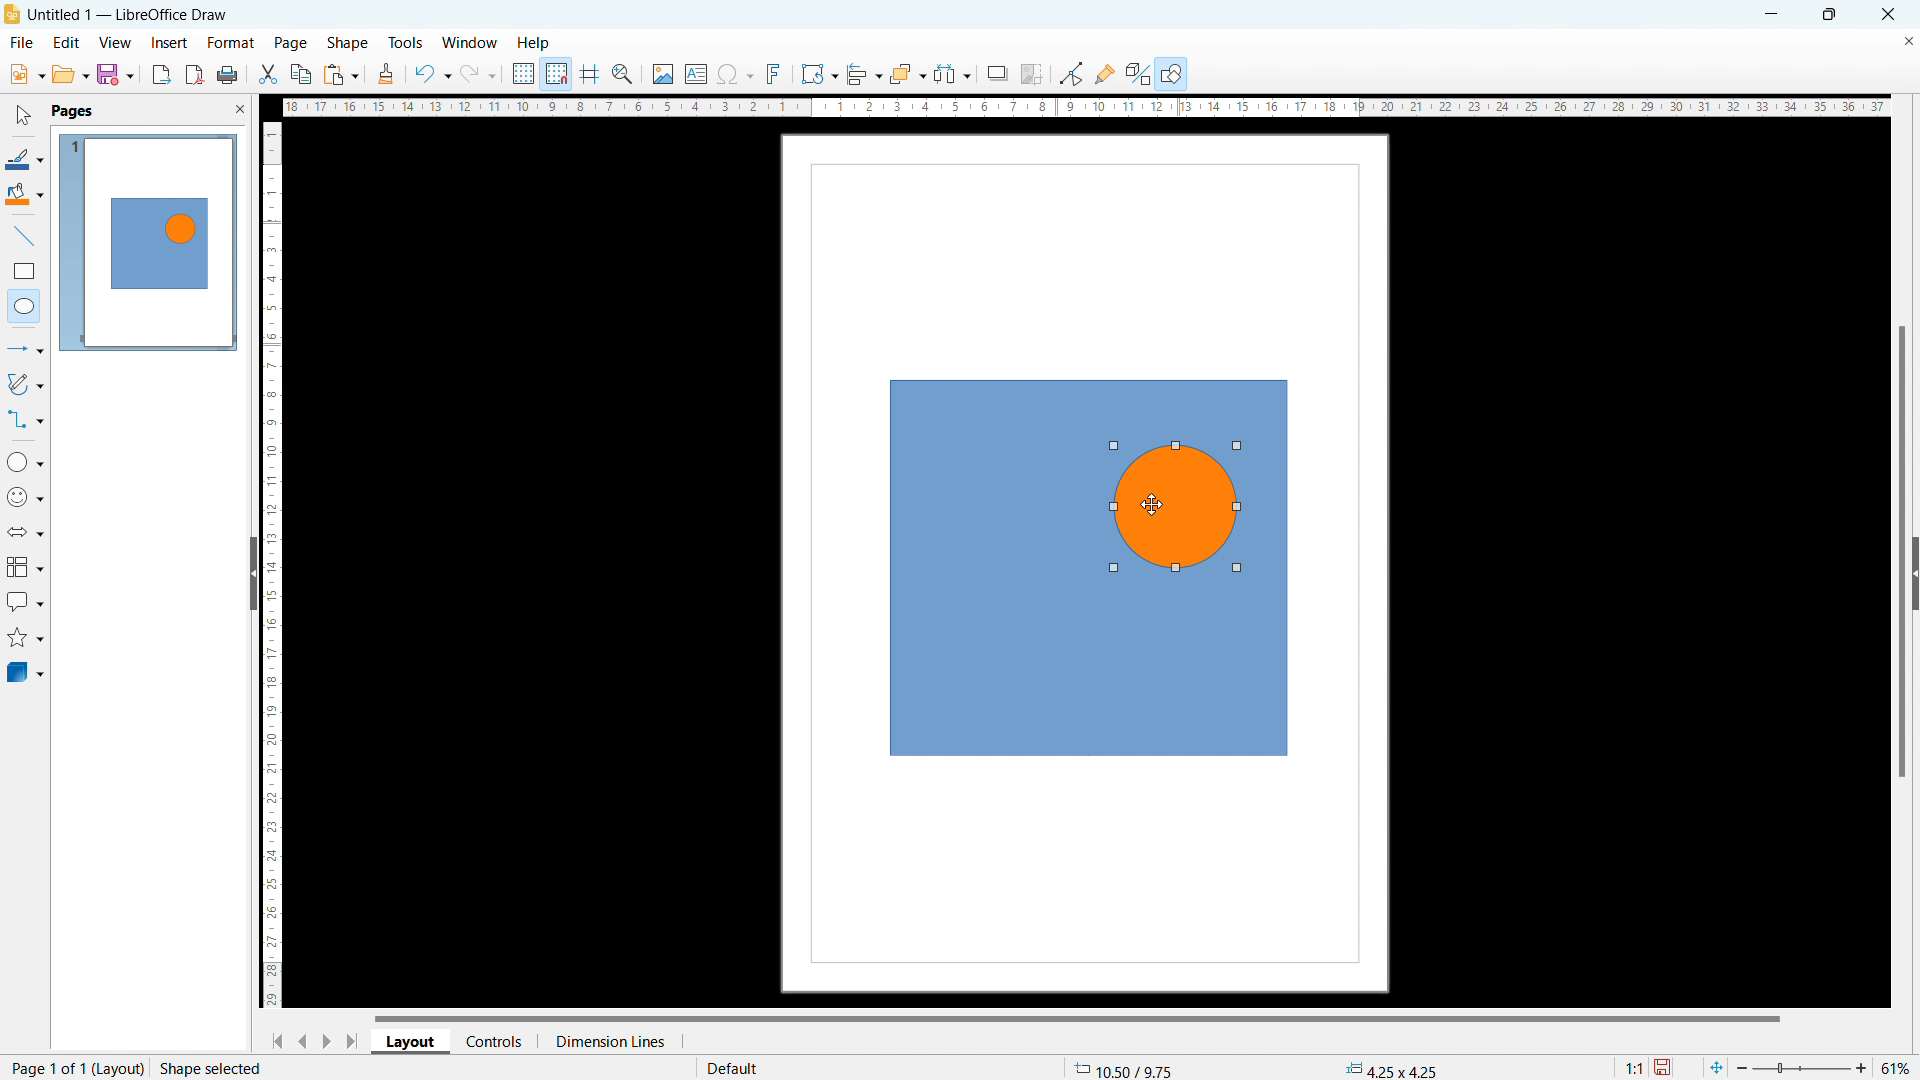 The image size is (1920, 1080). What do you see at coordinates (1105, 73) in the screenshot?
I see `show gluepoint functions` at bounding box center [1105, 73].